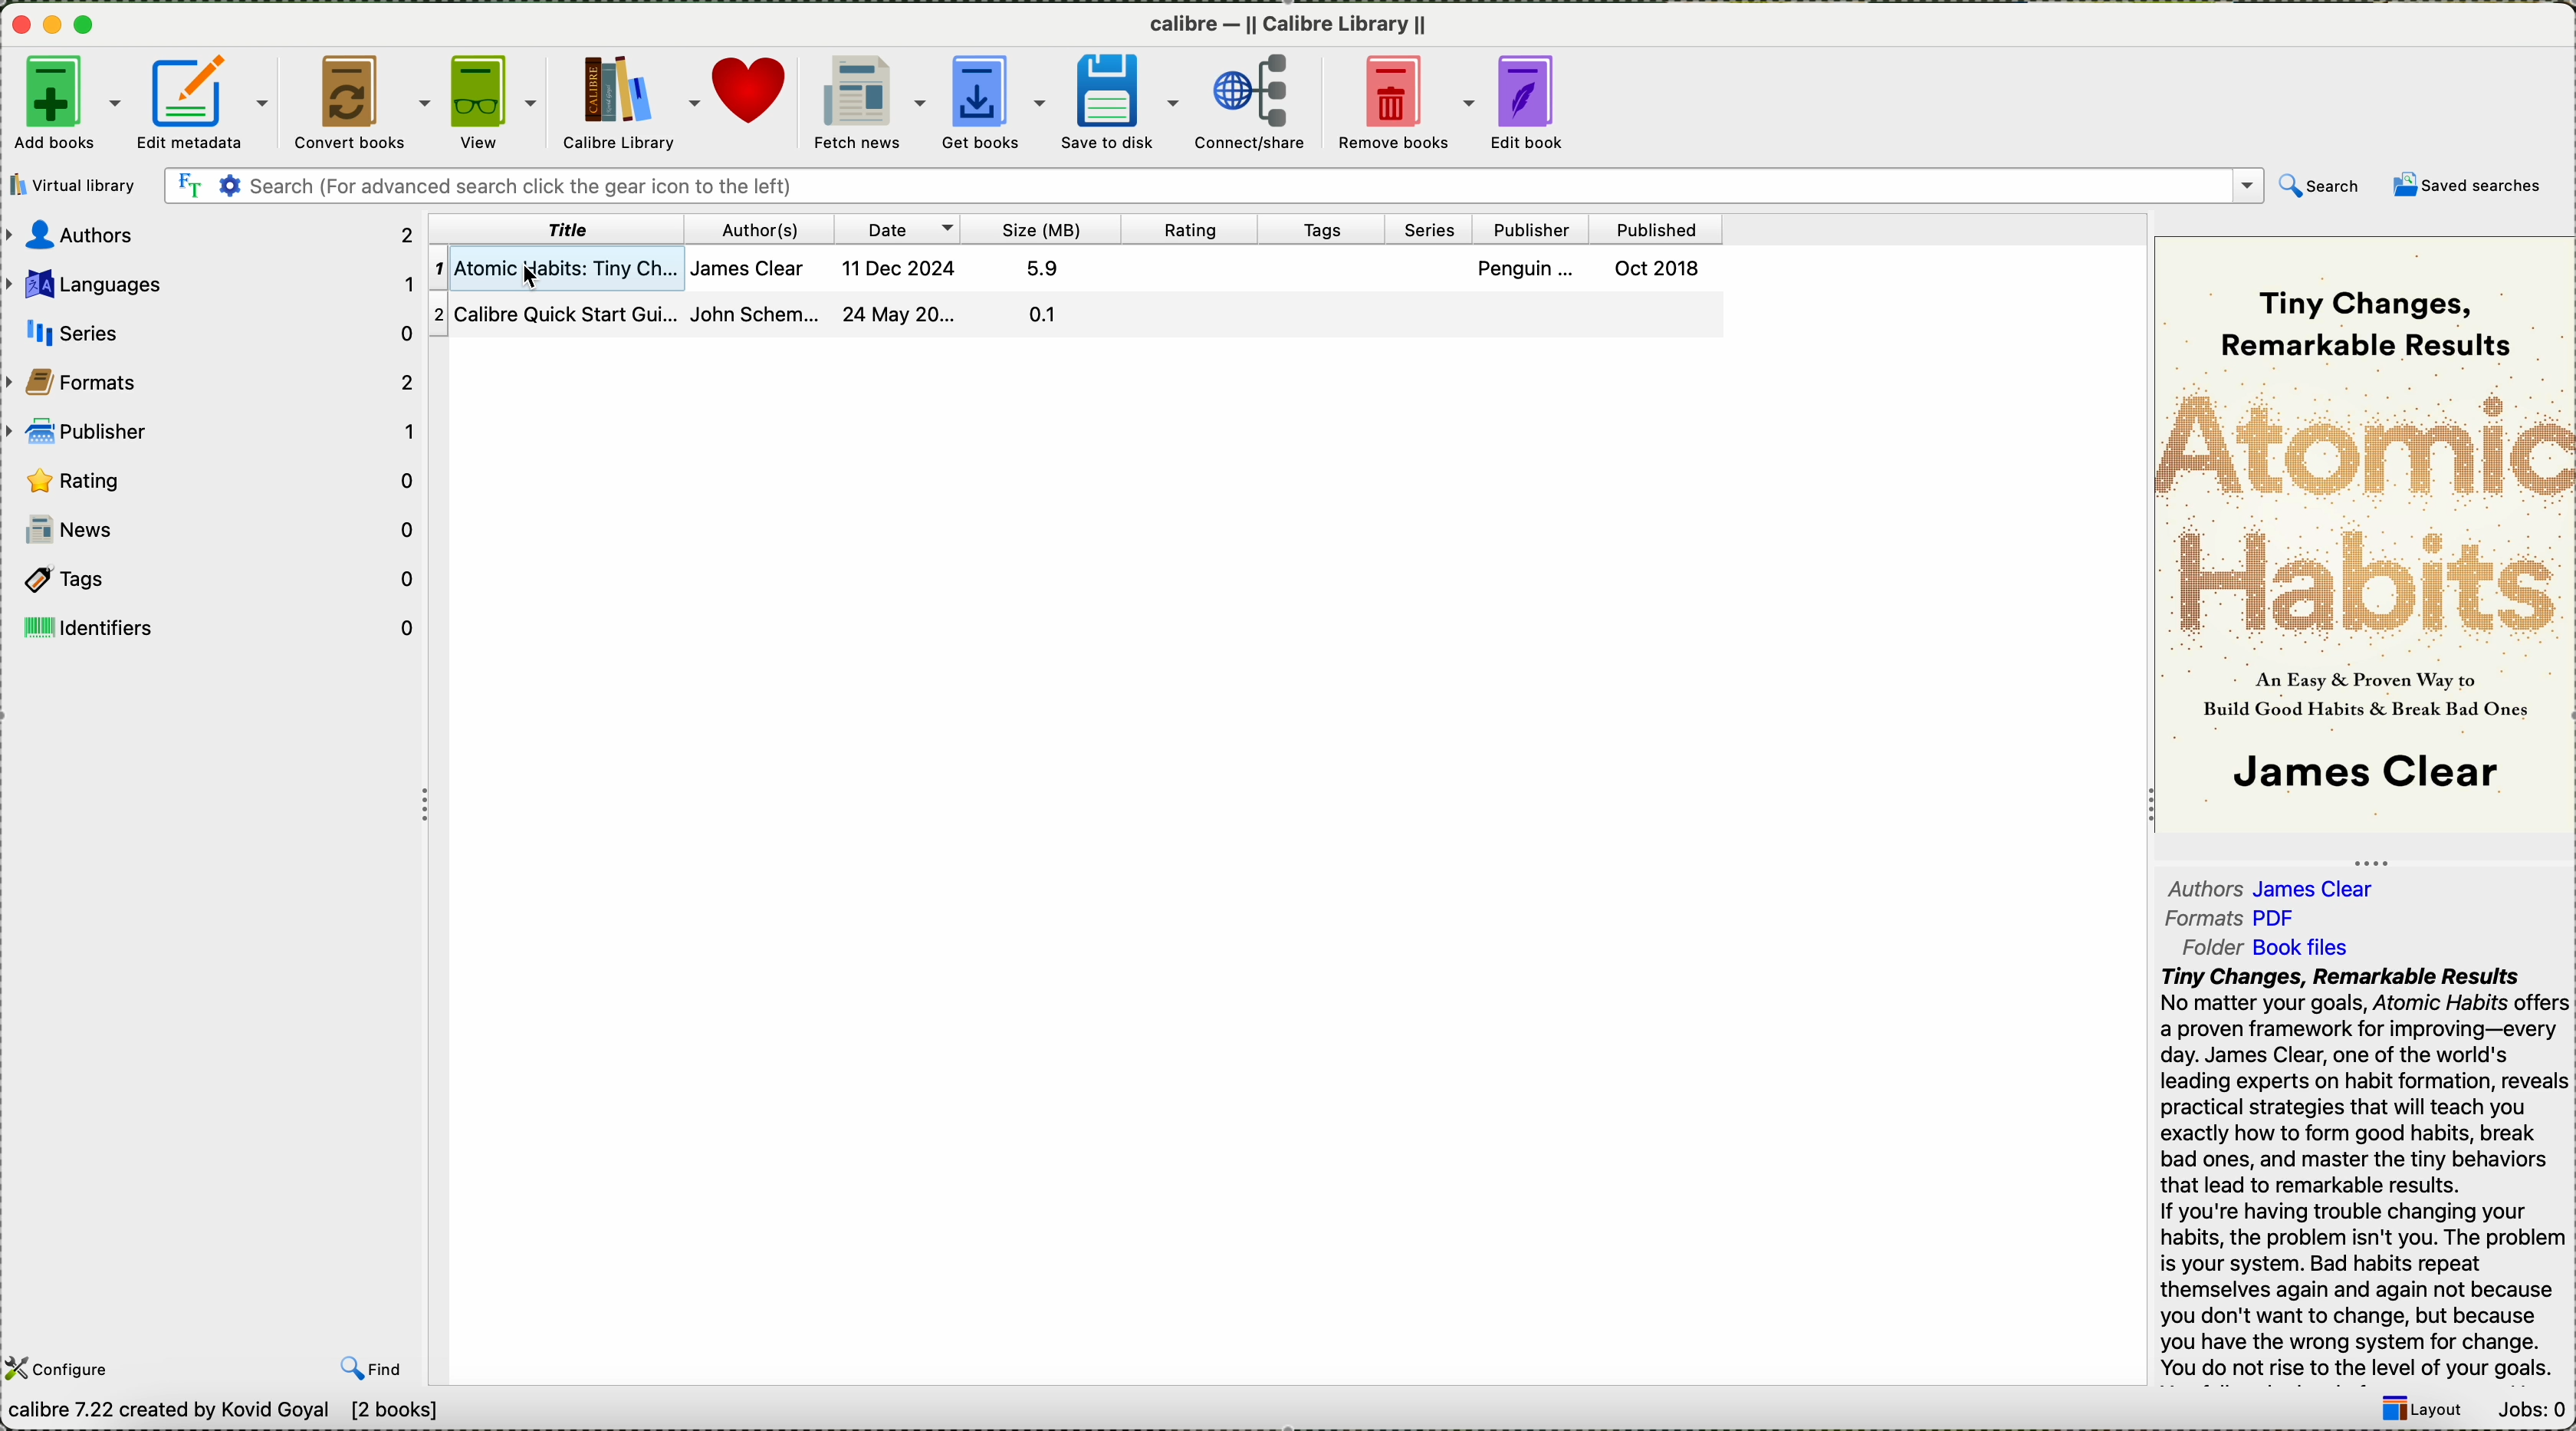  Describe the element at coordinates (1531, 231) in the screenshot. I see `publisher` at that location.